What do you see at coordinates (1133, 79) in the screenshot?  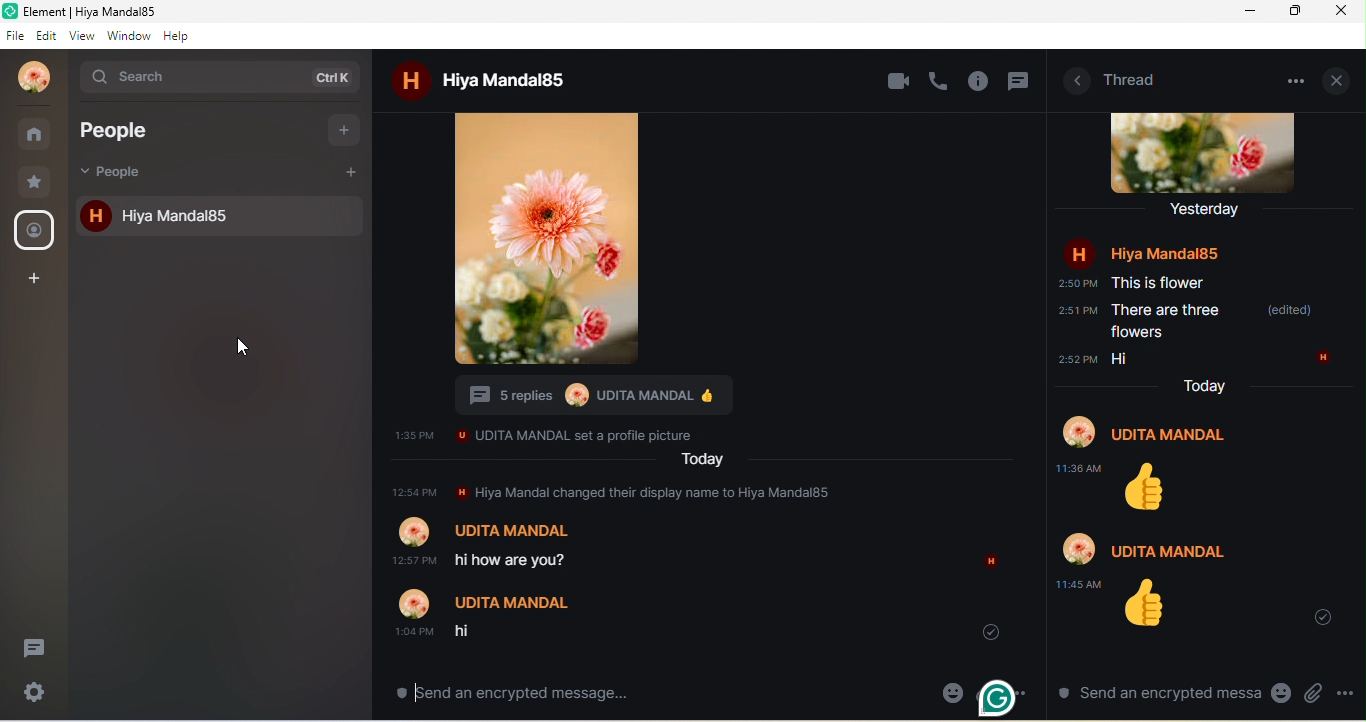 I see `thread` at bounding box center [1133, 79].